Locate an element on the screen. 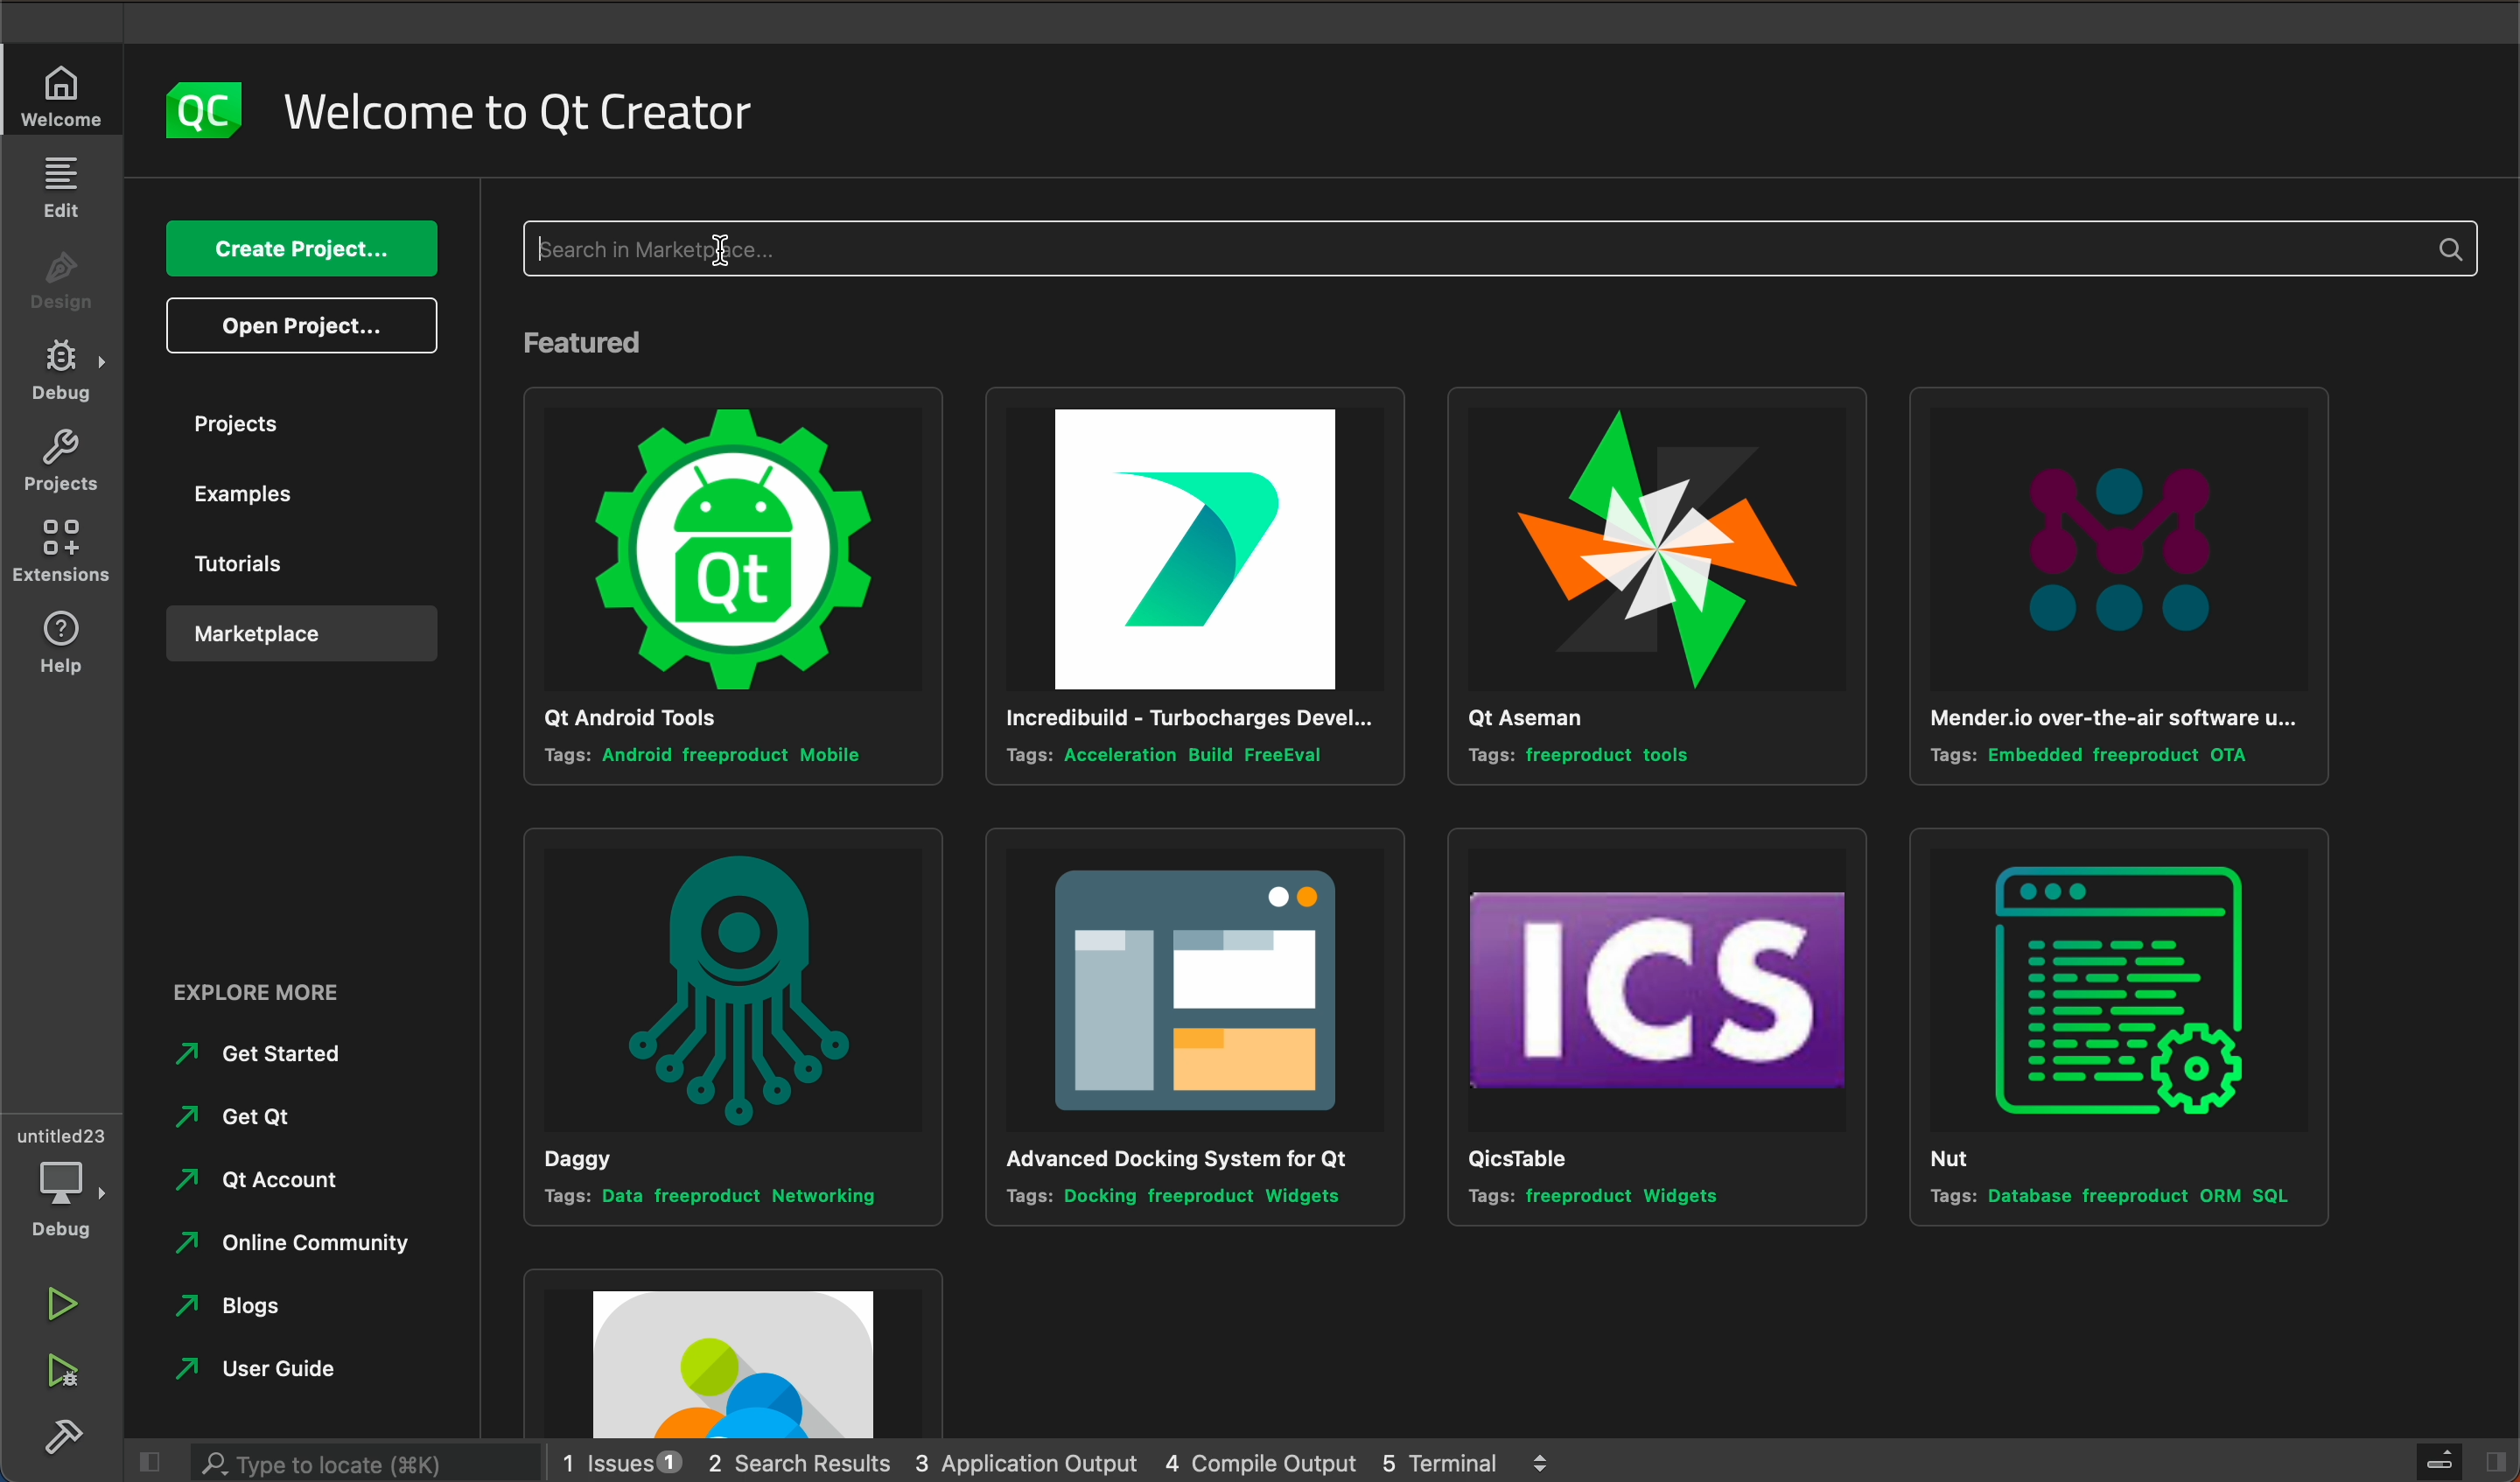 Image resolution: width=2520 pixels, height=1482 pixels. run debug is located at coordinates (60, 1378).